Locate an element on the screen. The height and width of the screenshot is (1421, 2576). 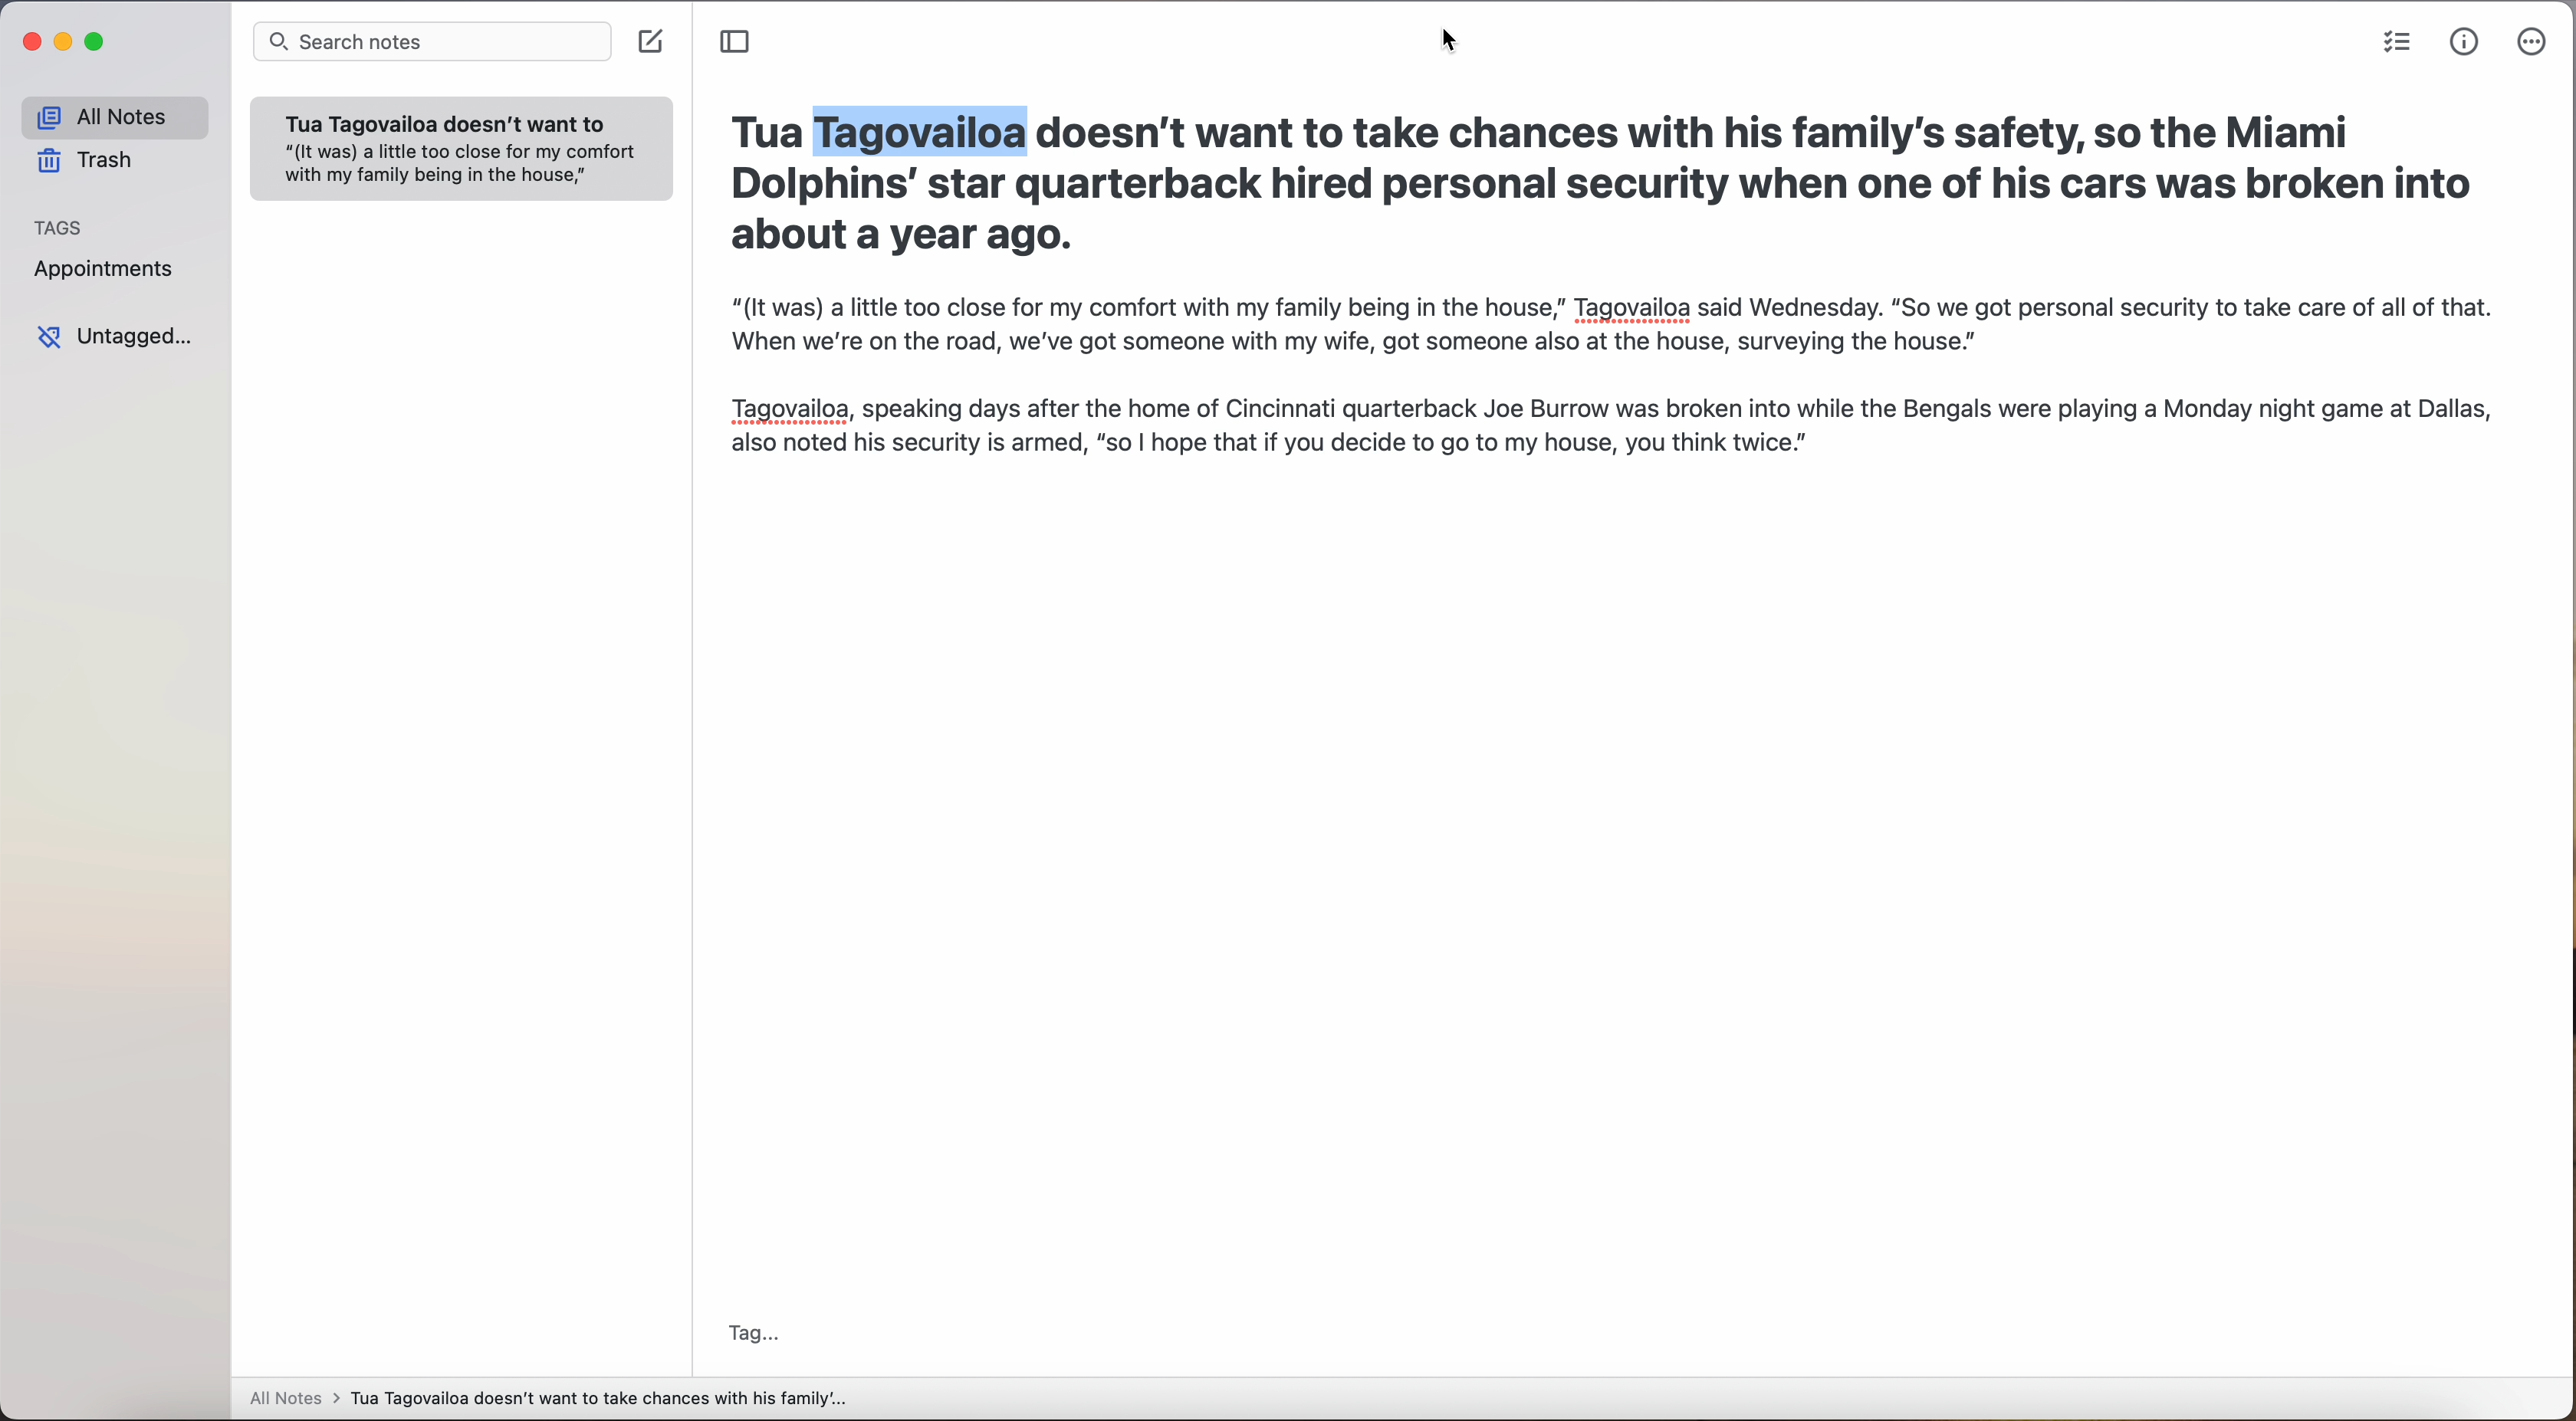
toggle sidebar is located at coordinates (742, 43).